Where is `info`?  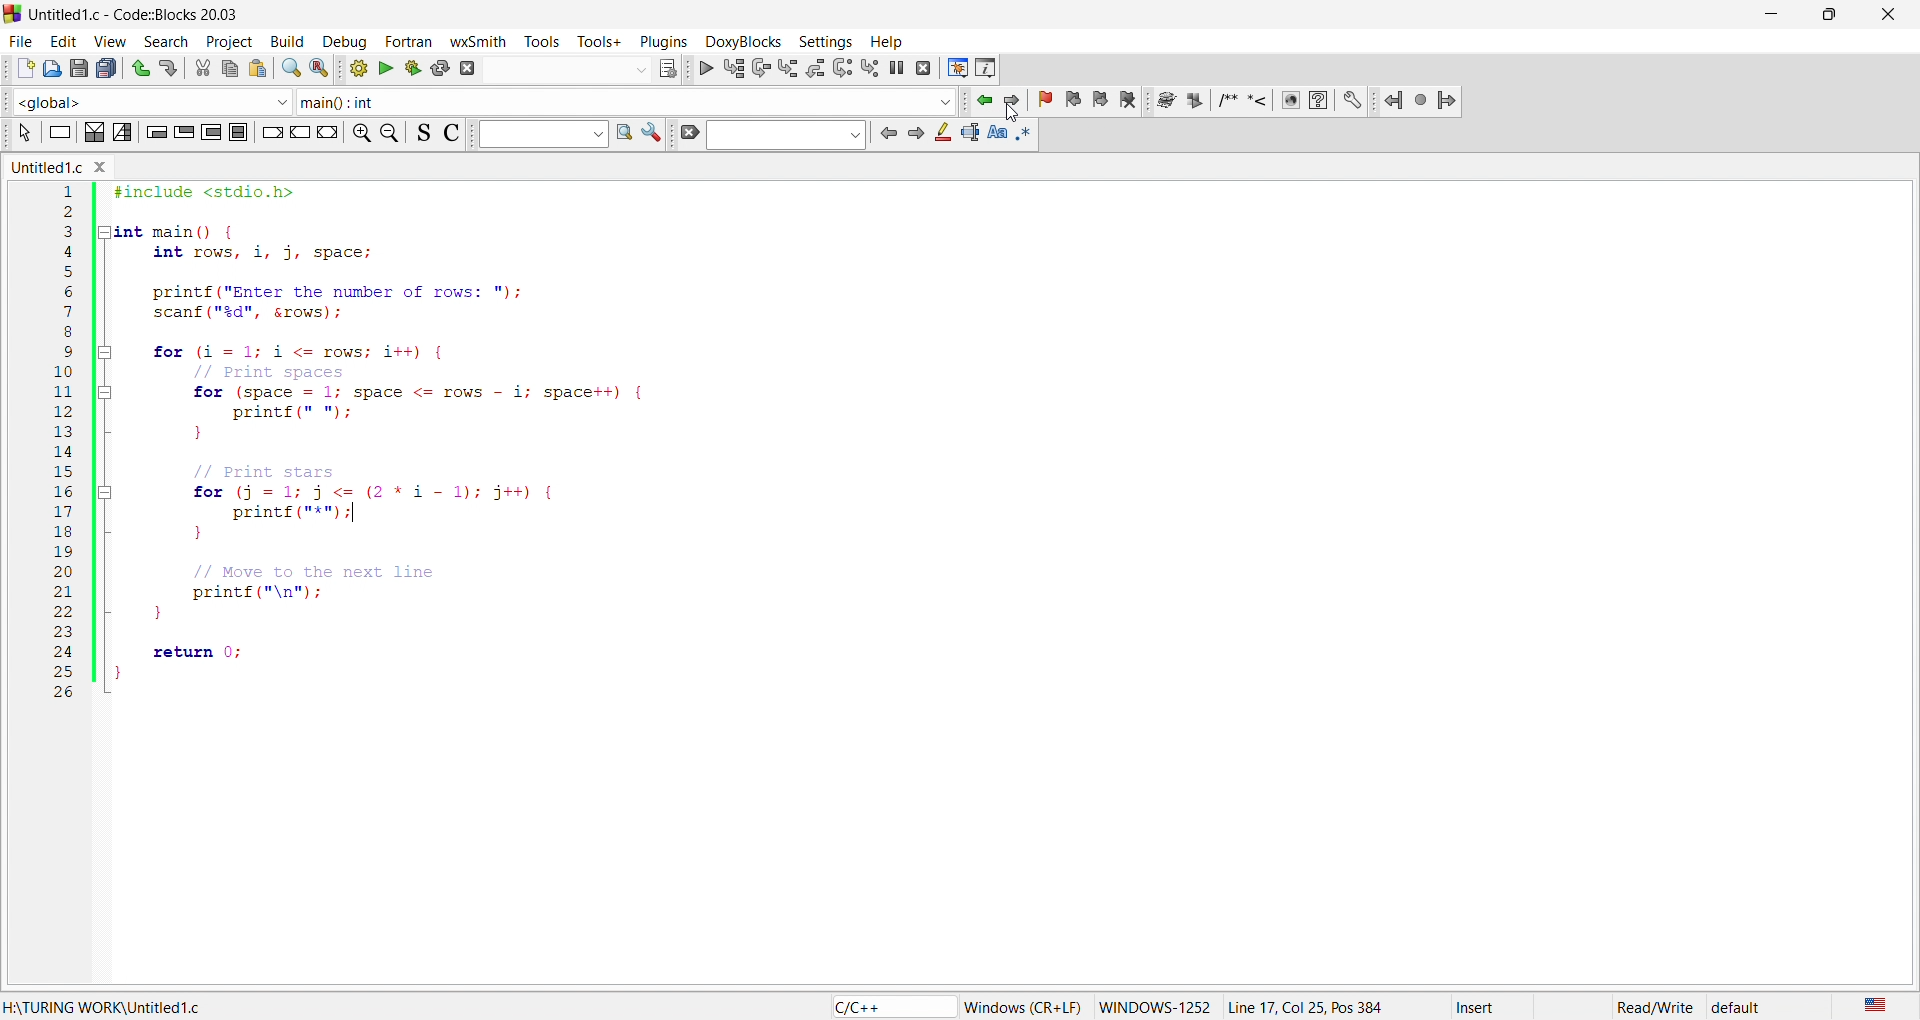 info is located at coordinates (983, 68).